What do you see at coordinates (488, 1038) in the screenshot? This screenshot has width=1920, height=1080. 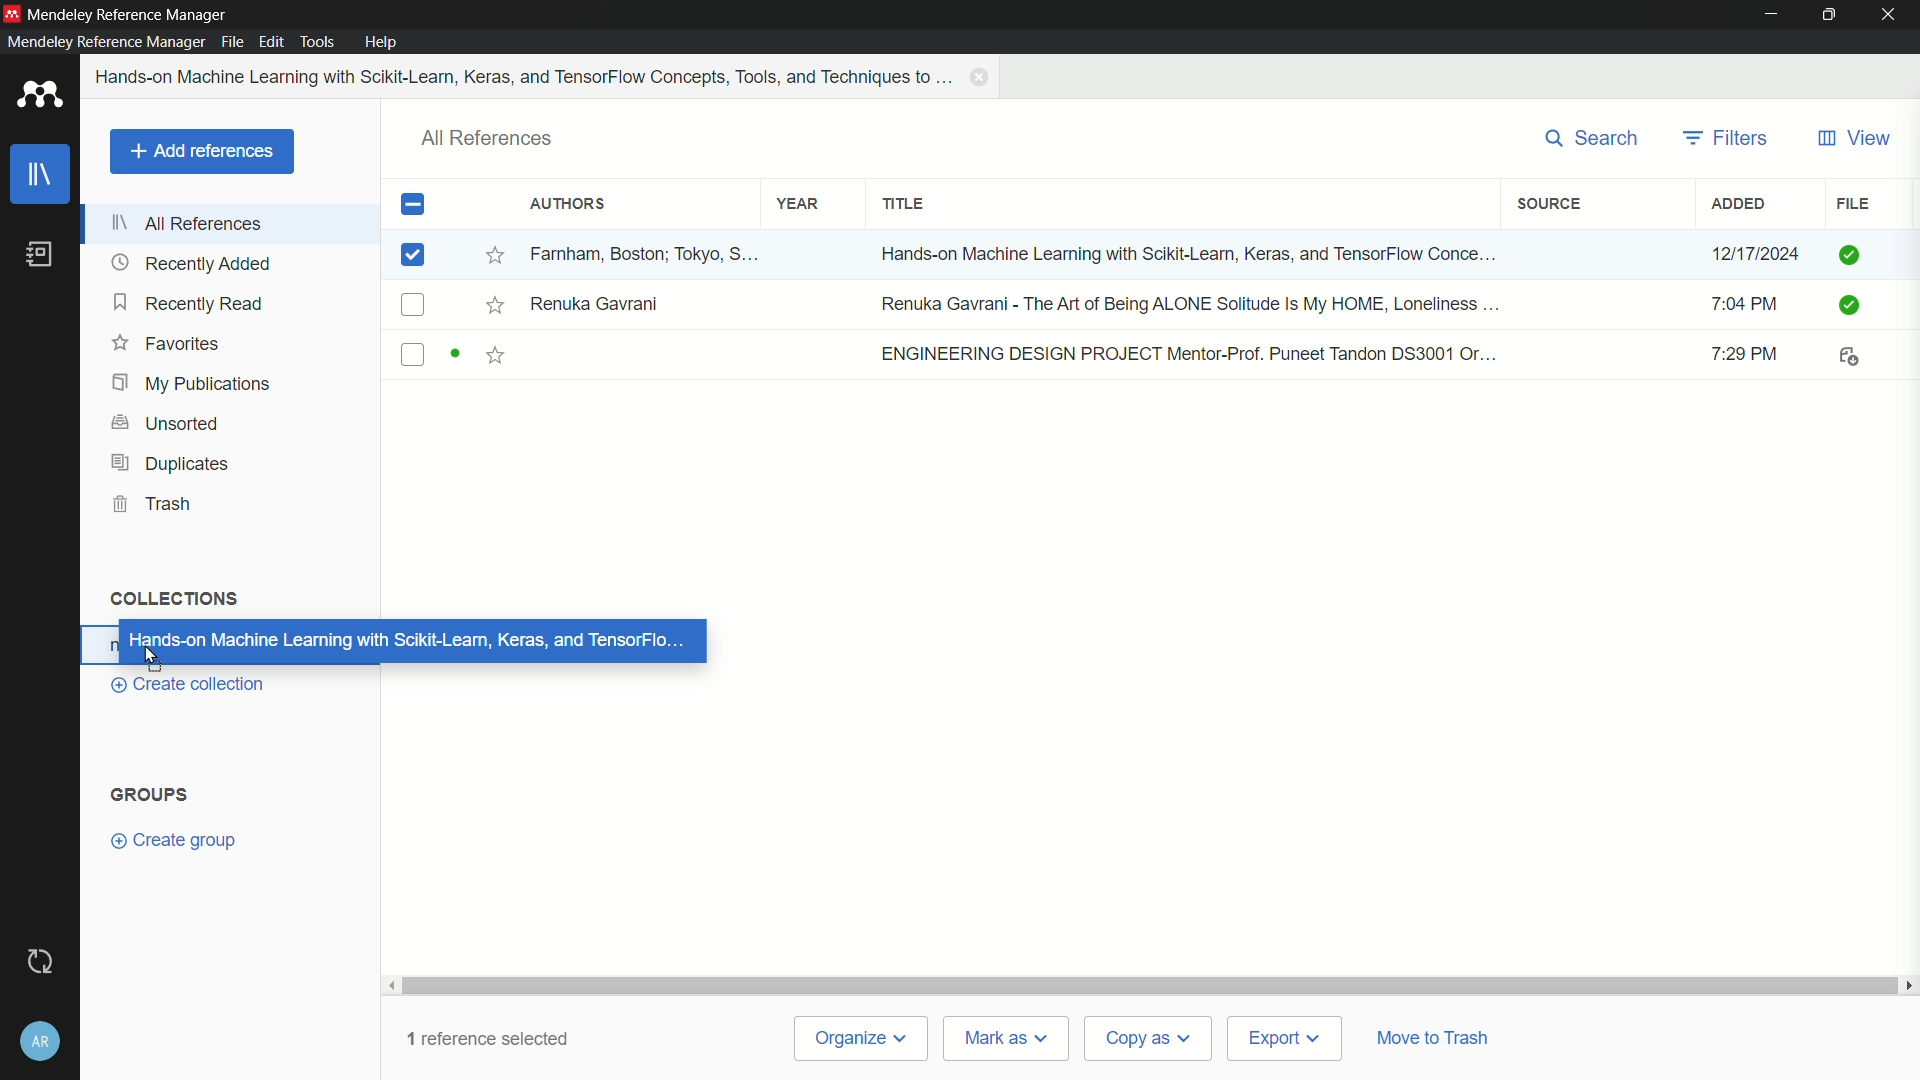 I see `1 reference selected` at bounding box center [488, 1038].